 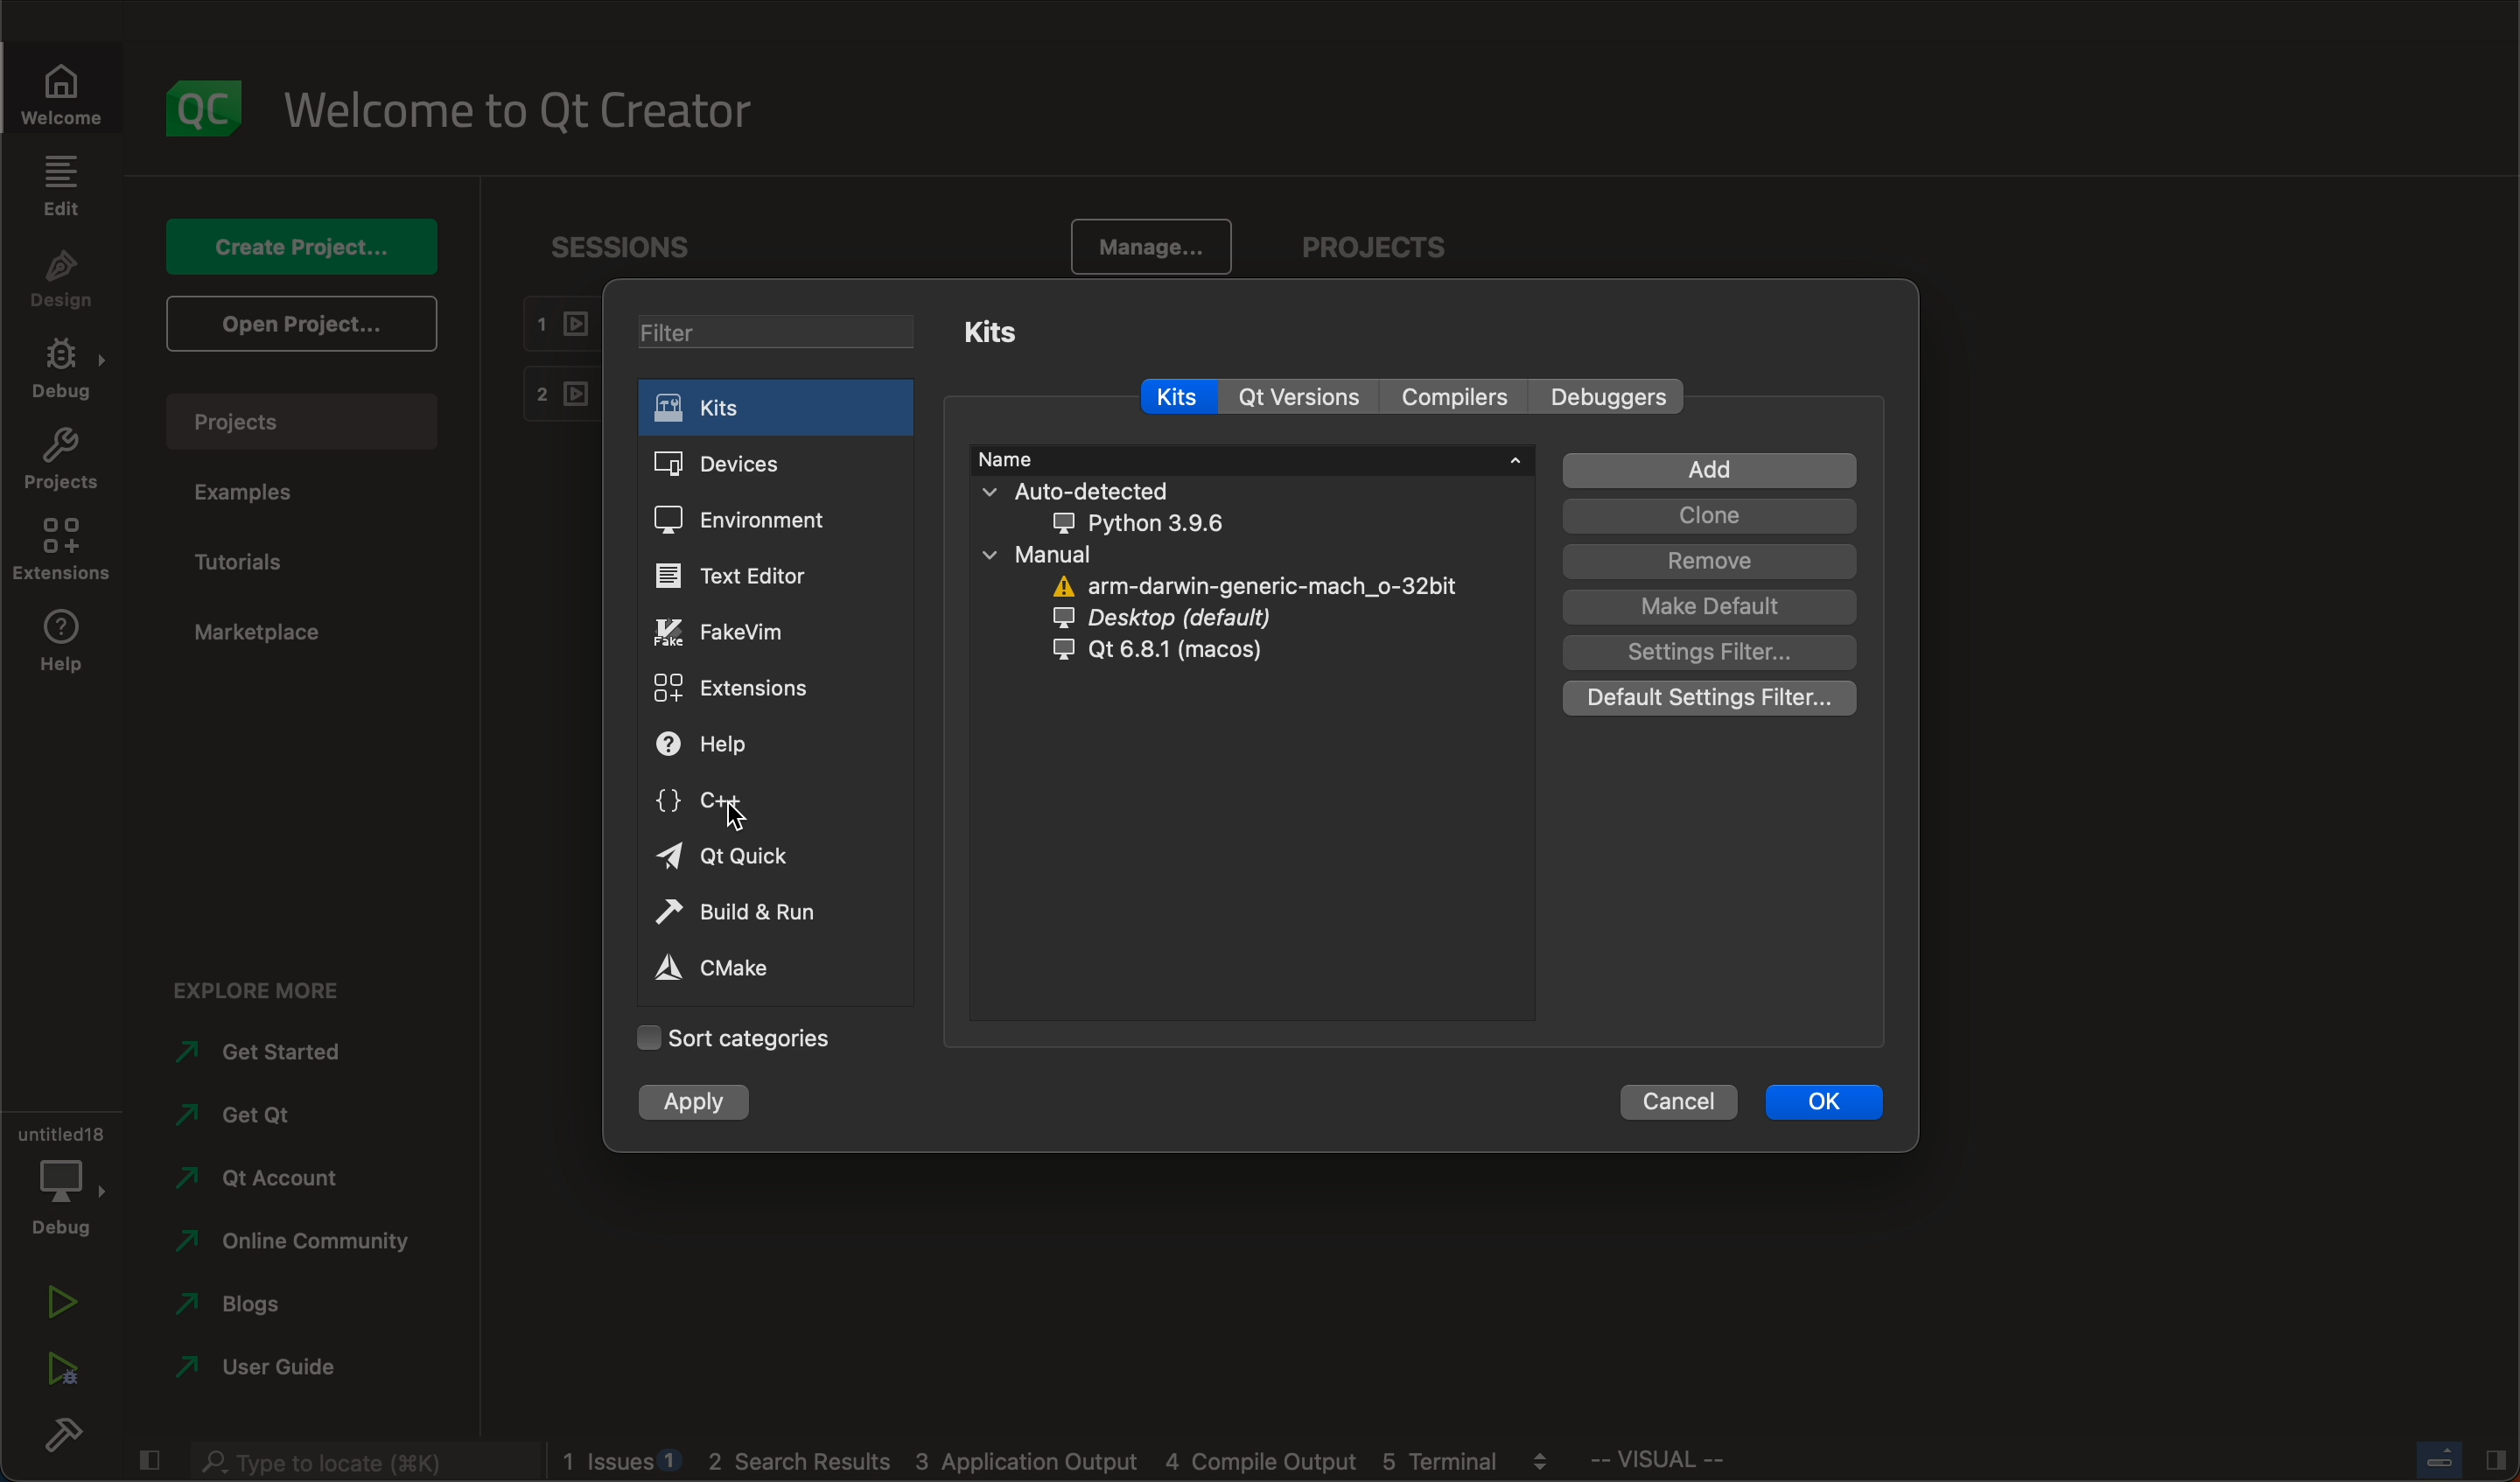 What do you see at coordinates (1187, 651) in the screenshot?
I see `qt` at bounding box center [1187, 651].